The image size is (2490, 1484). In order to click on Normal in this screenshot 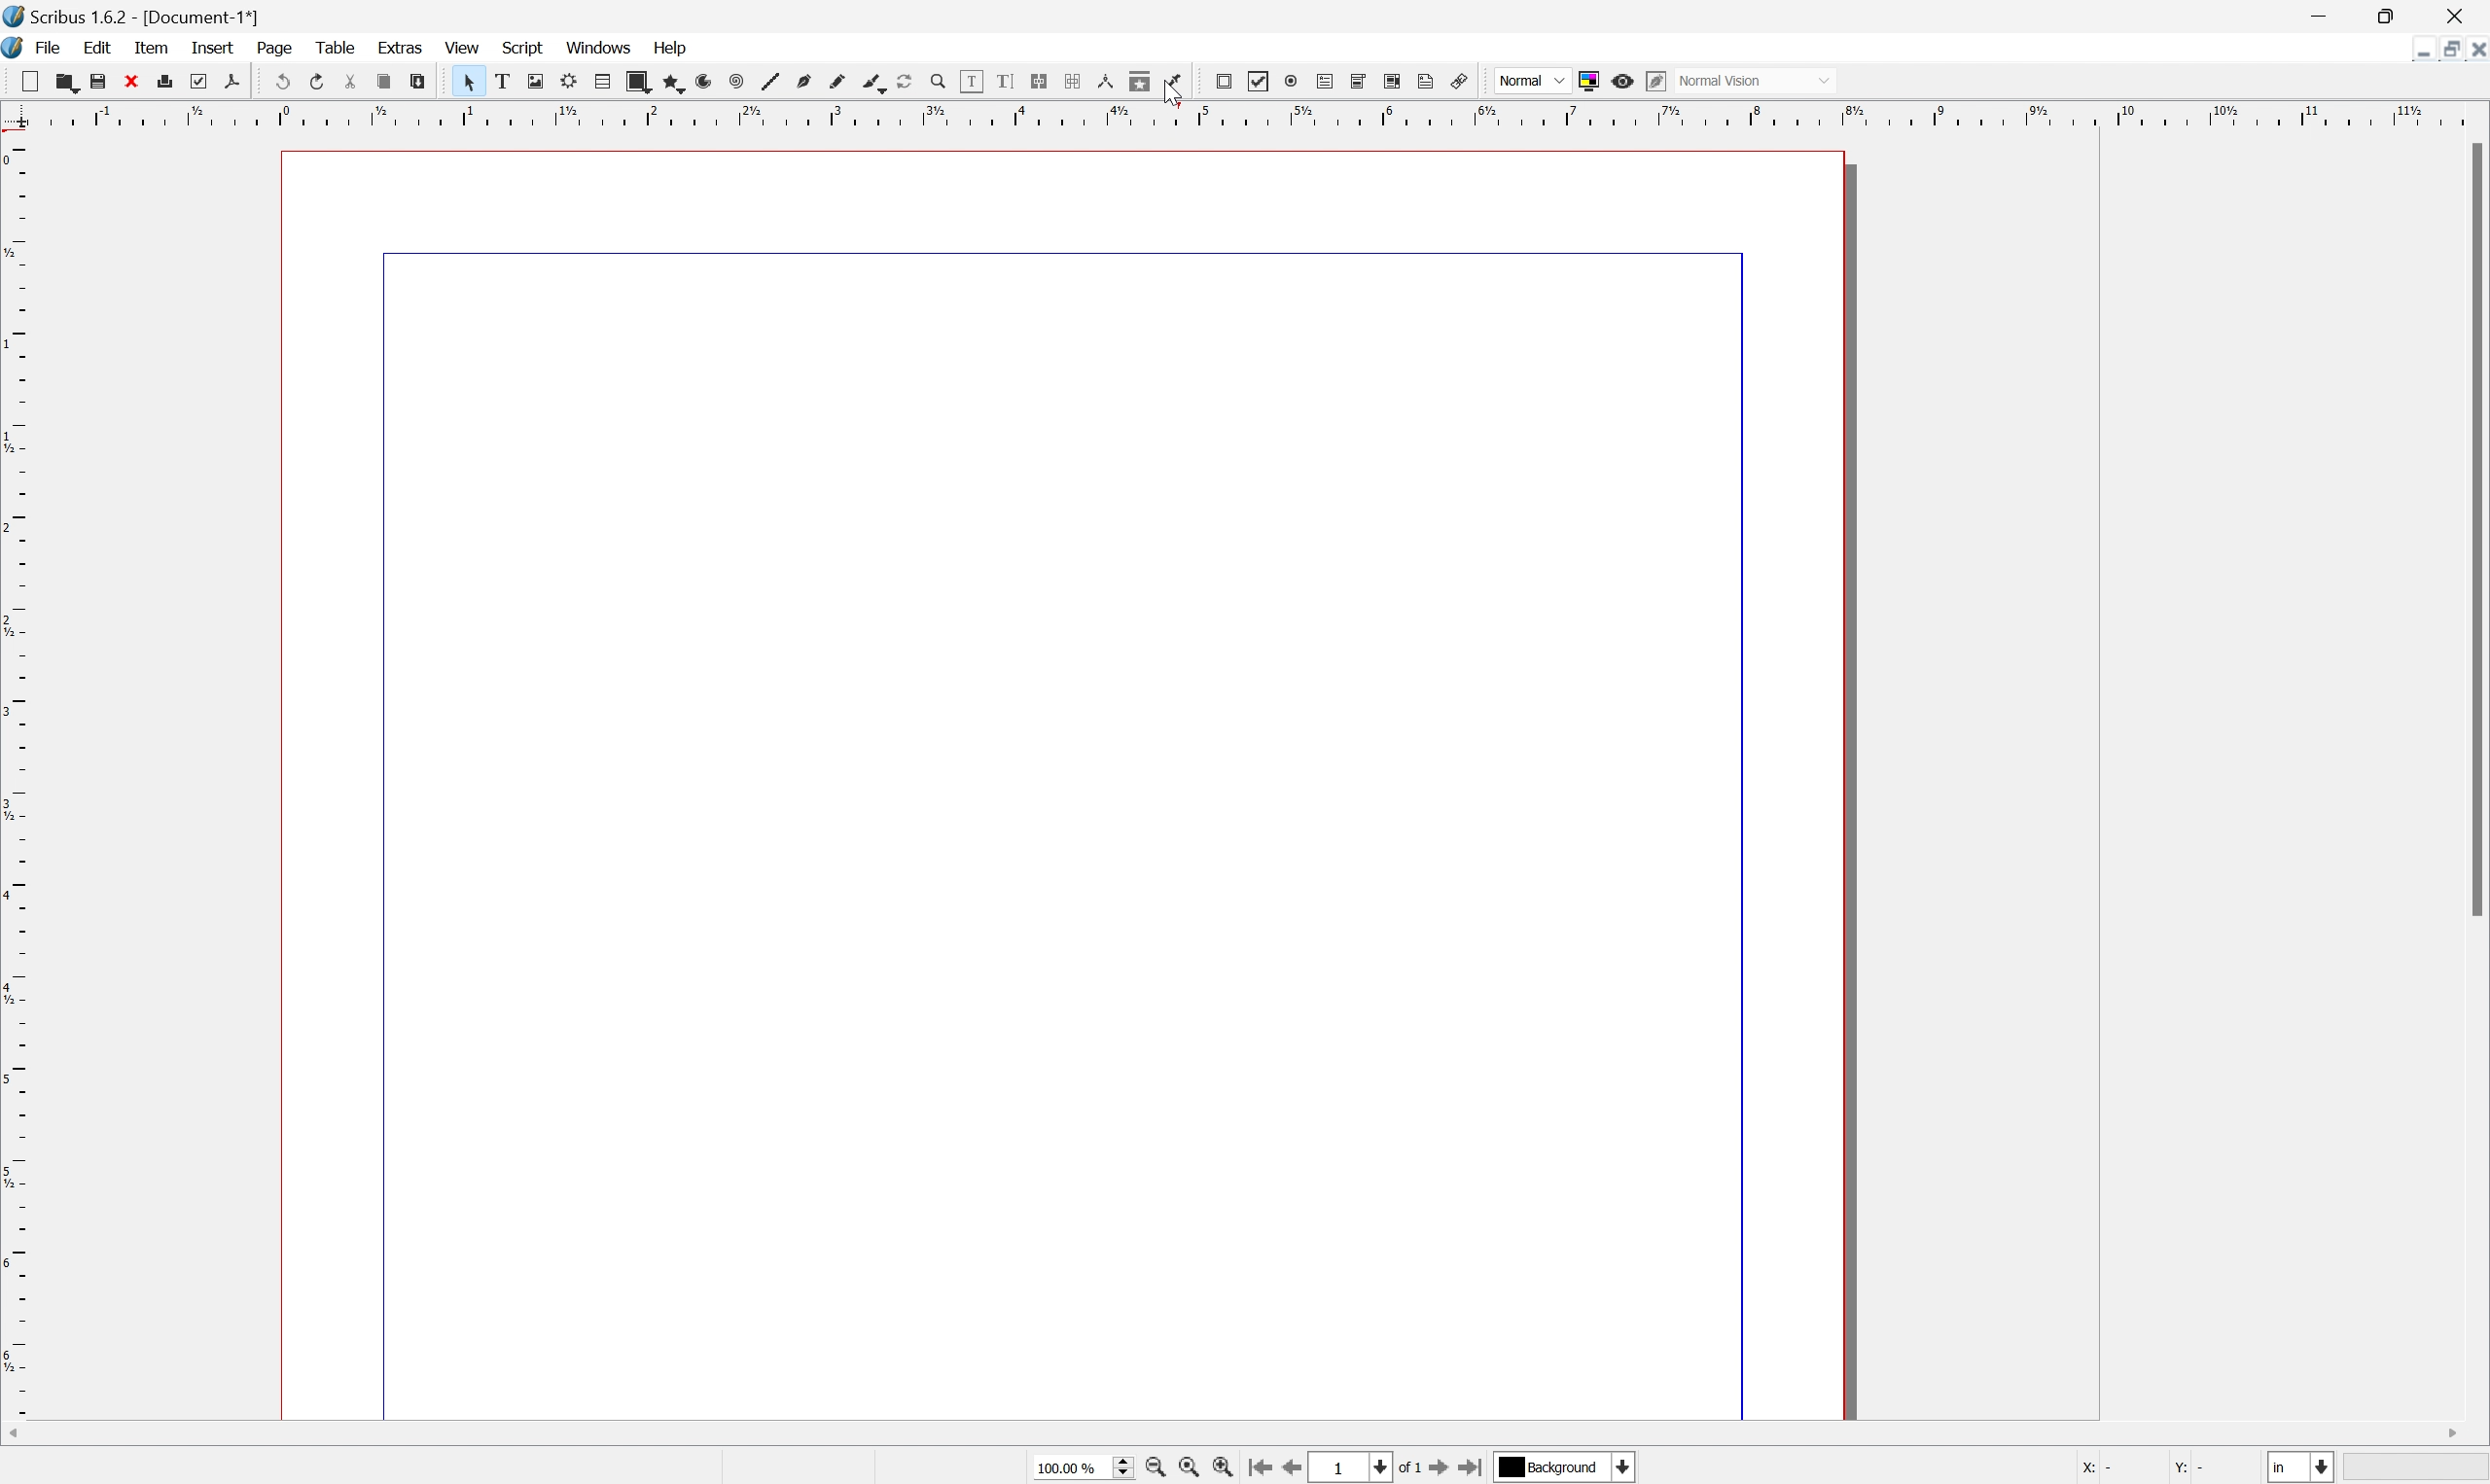, I will do `click(1531, 81)`.